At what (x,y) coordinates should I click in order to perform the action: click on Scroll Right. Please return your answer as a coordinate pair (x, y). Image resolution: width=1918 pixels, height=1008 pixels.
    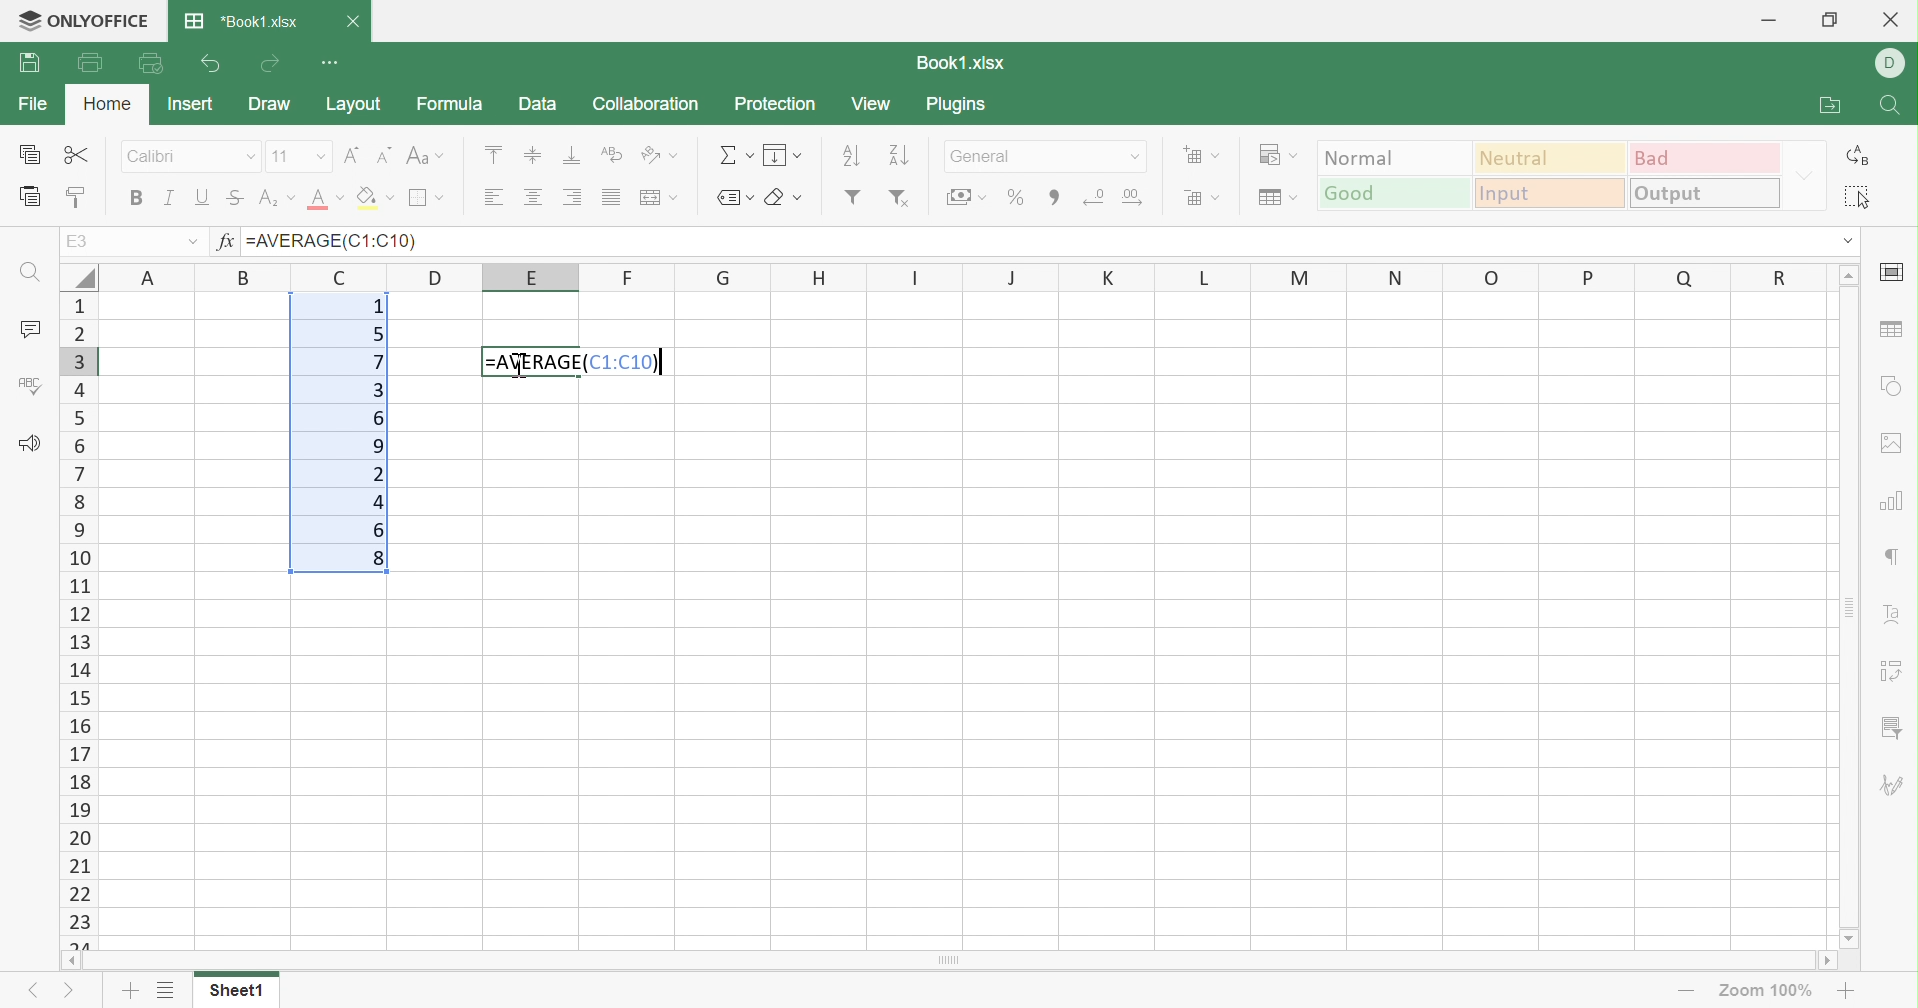
    Looking at the image, I should click on (1826, 960).